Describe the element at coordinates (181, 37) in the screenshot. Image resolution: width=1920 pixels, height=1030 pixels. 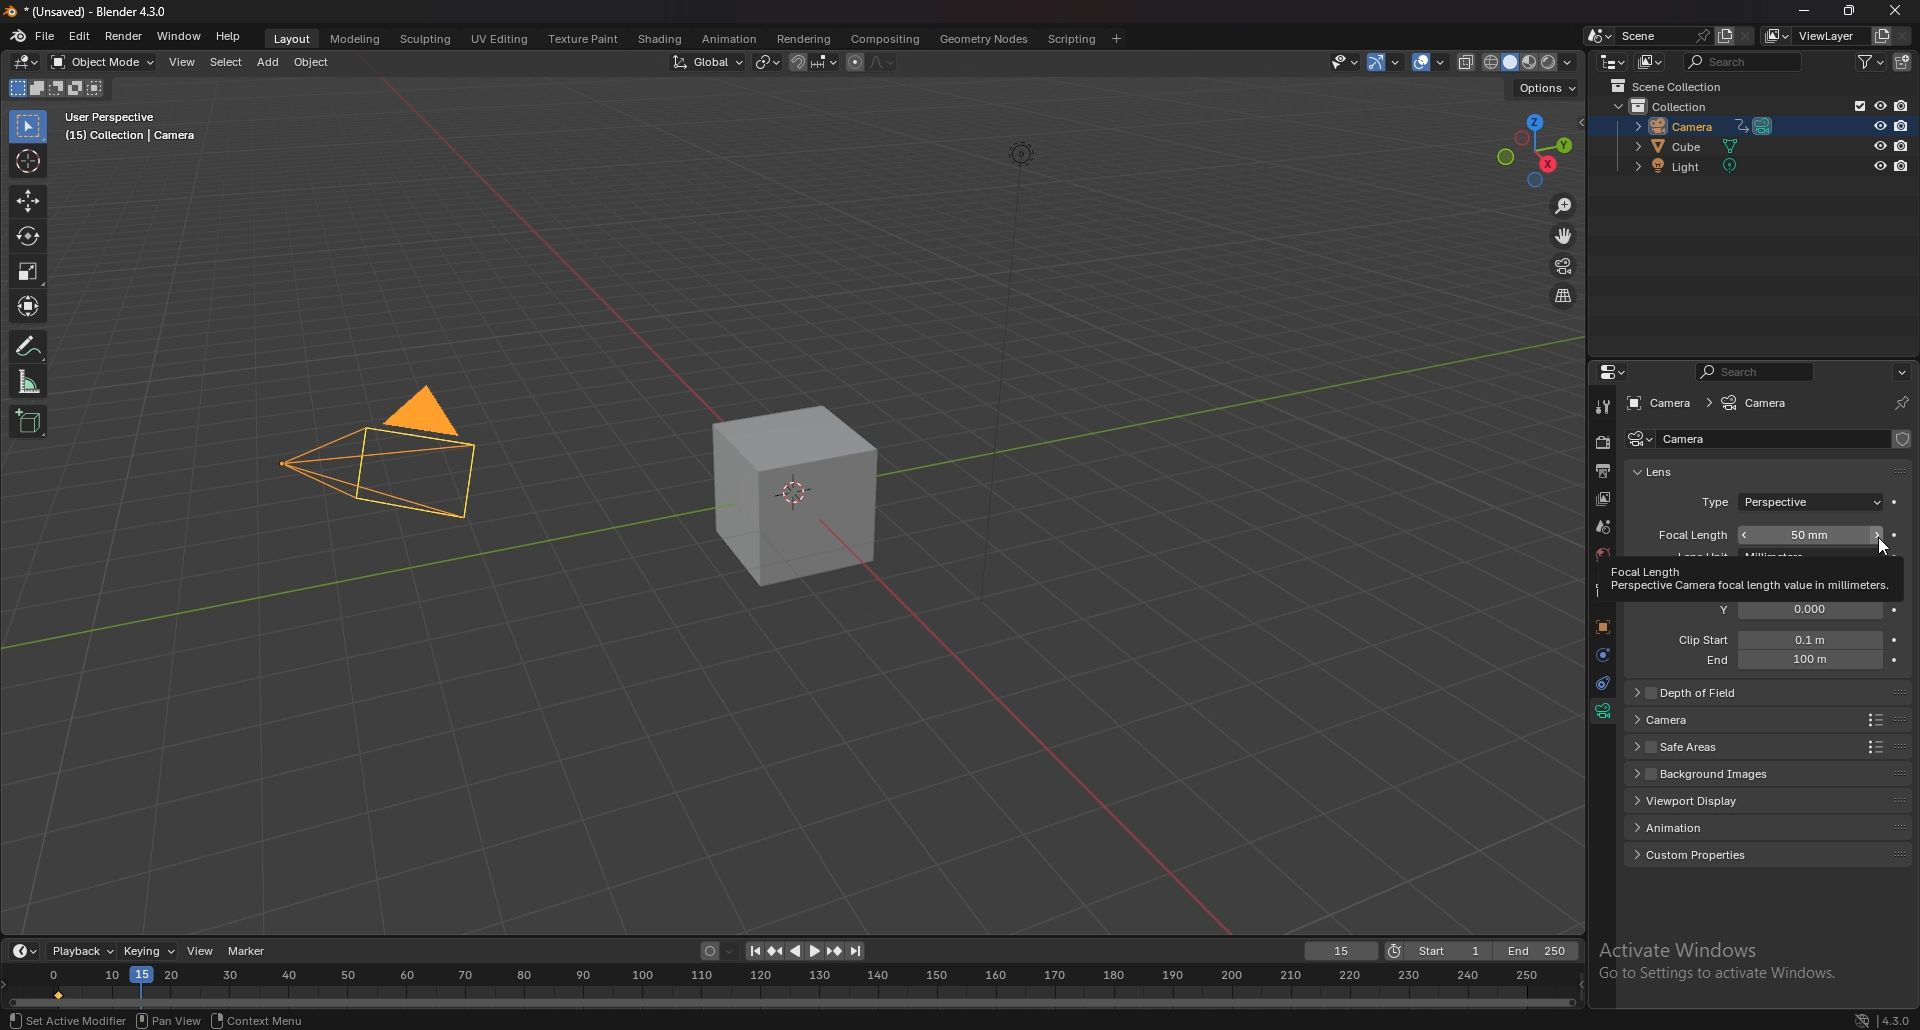
I see `window` at that location.